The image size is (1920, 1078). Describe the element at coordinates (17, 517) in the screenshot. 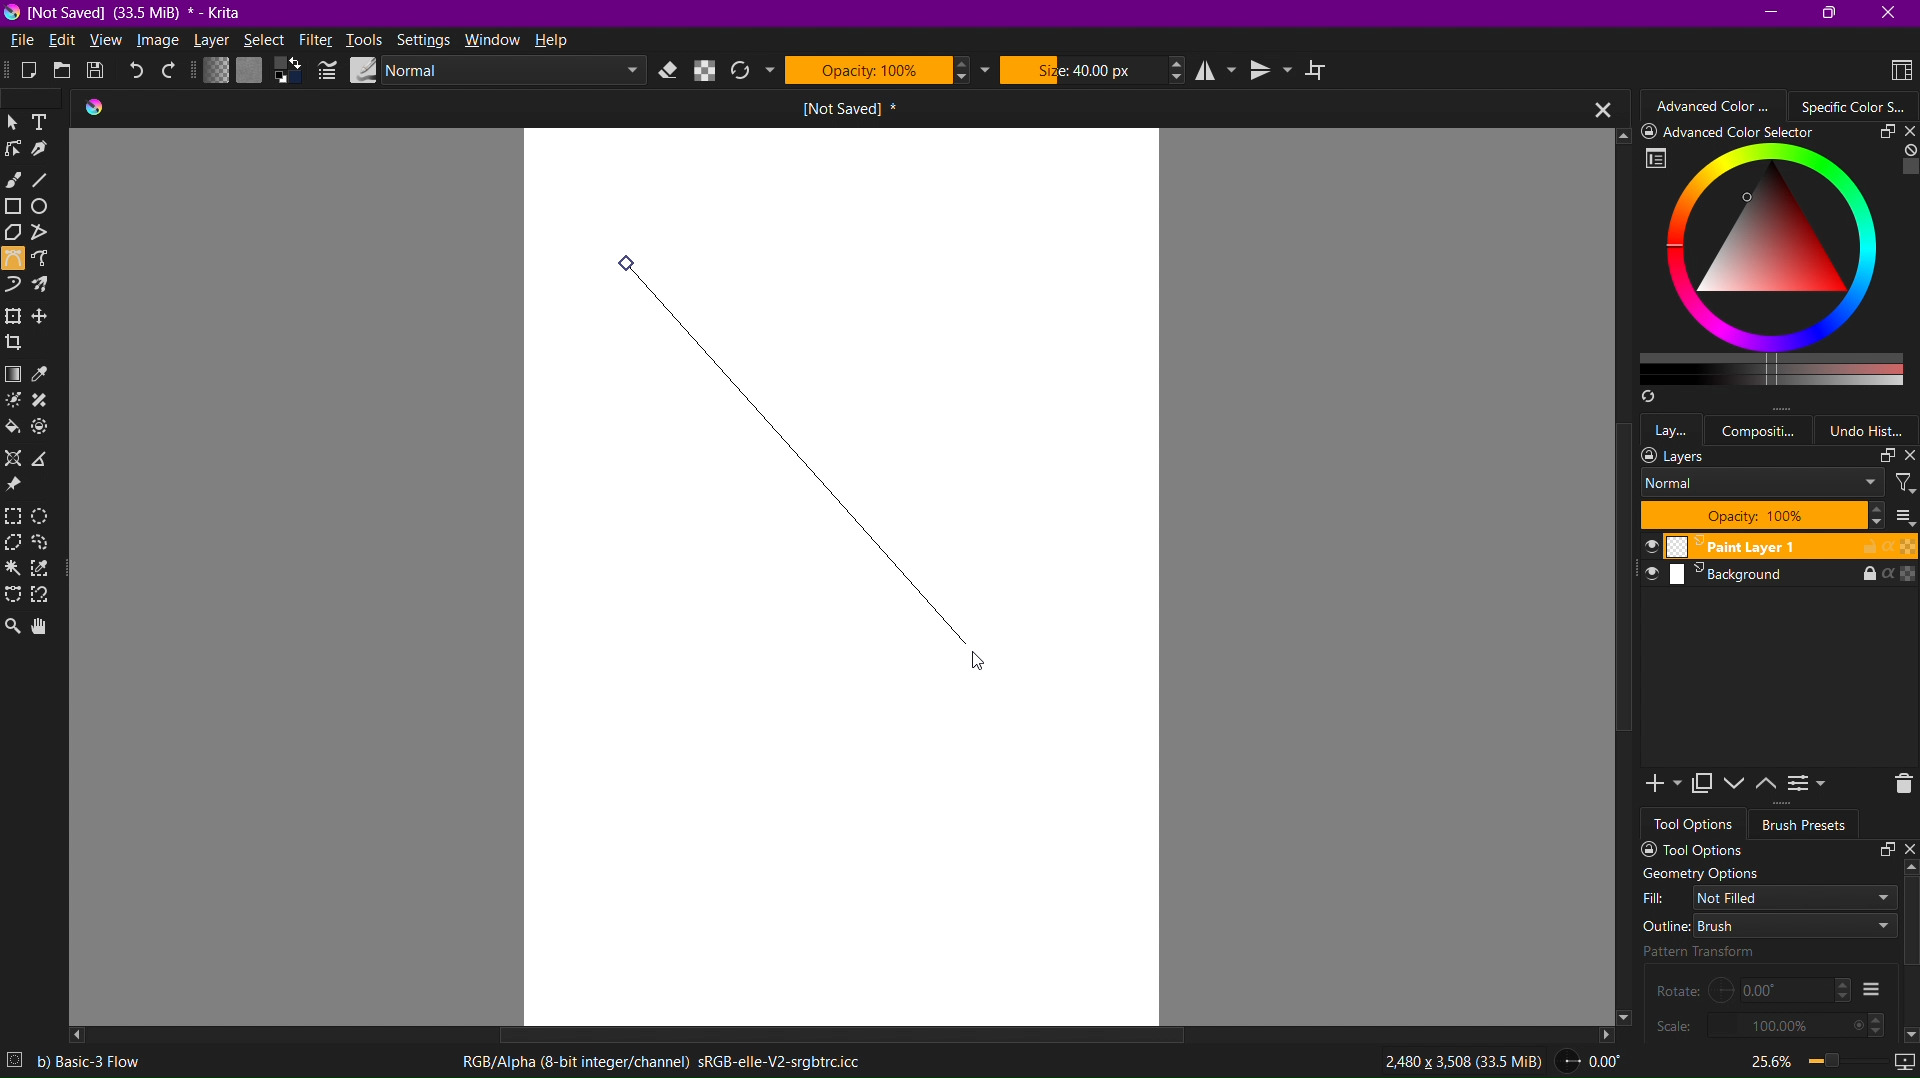

I see `Rectangular Selection Tool` at that location.